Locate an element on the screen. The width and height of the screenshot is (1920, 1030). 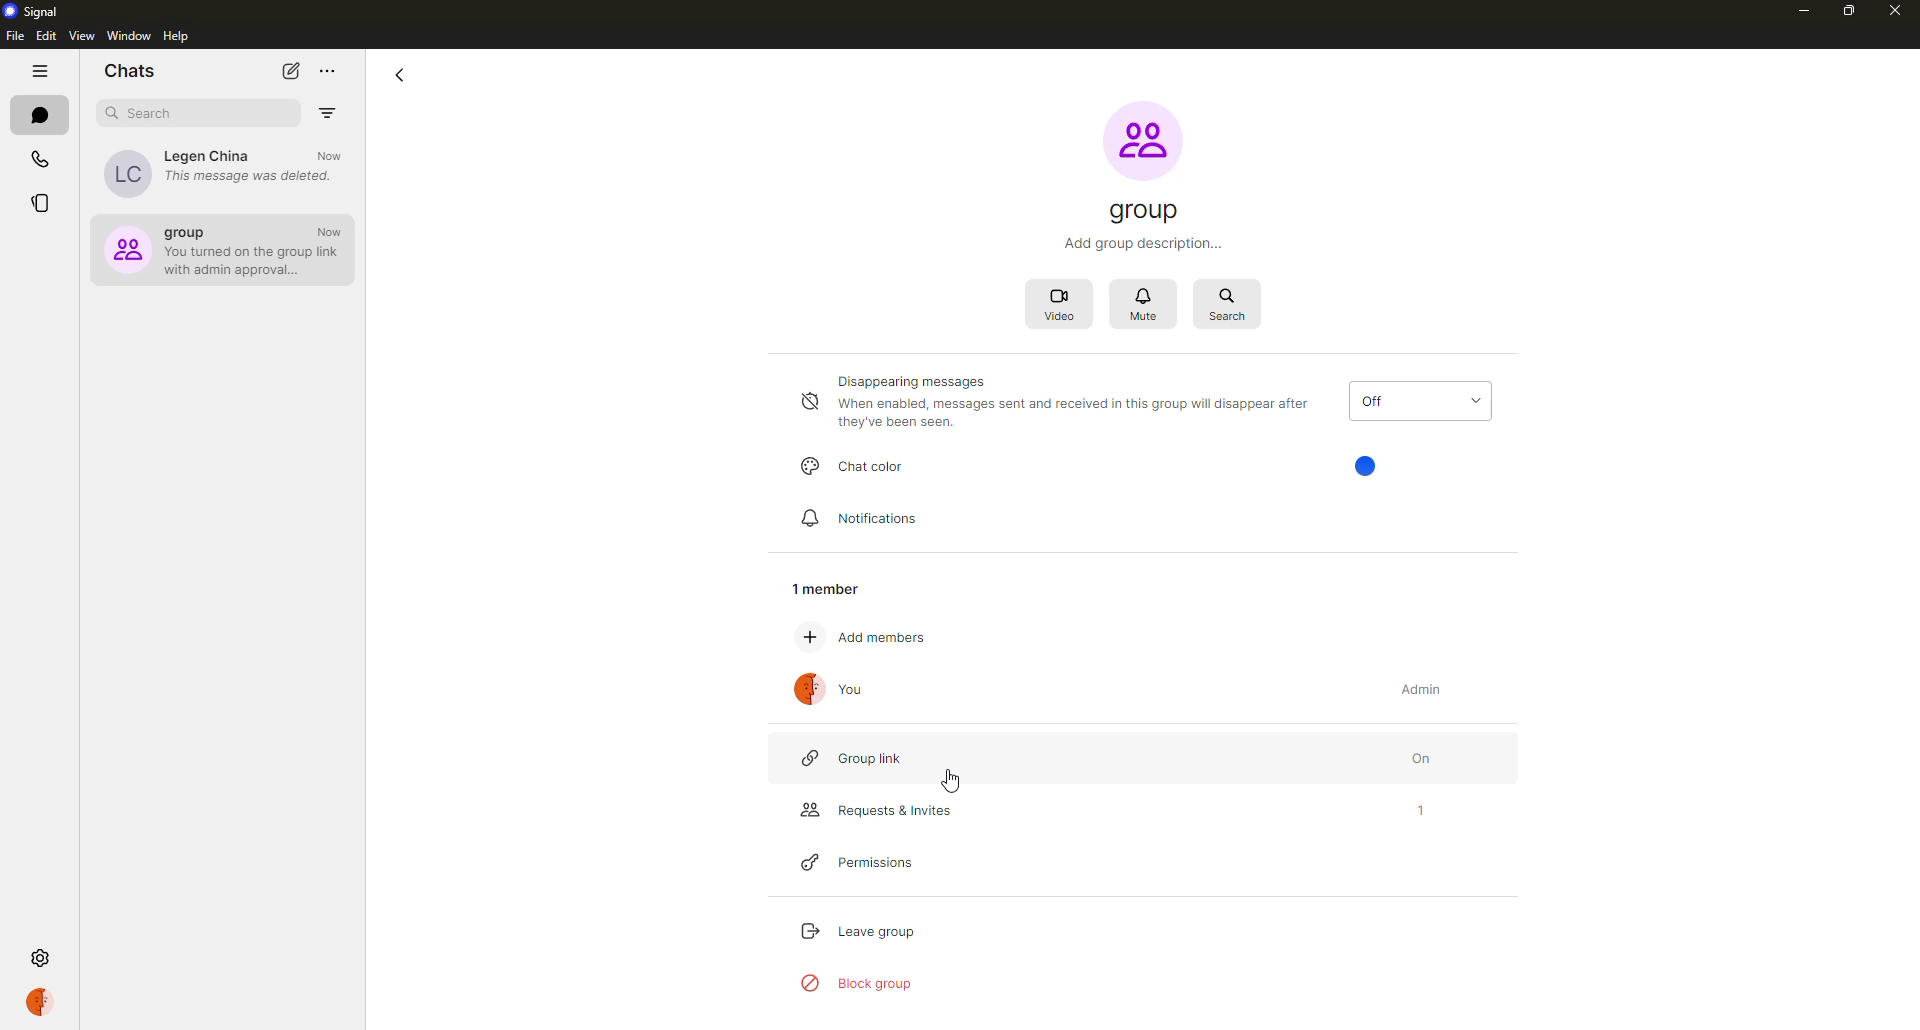
requests and invites is located at coordinates (871, 808).